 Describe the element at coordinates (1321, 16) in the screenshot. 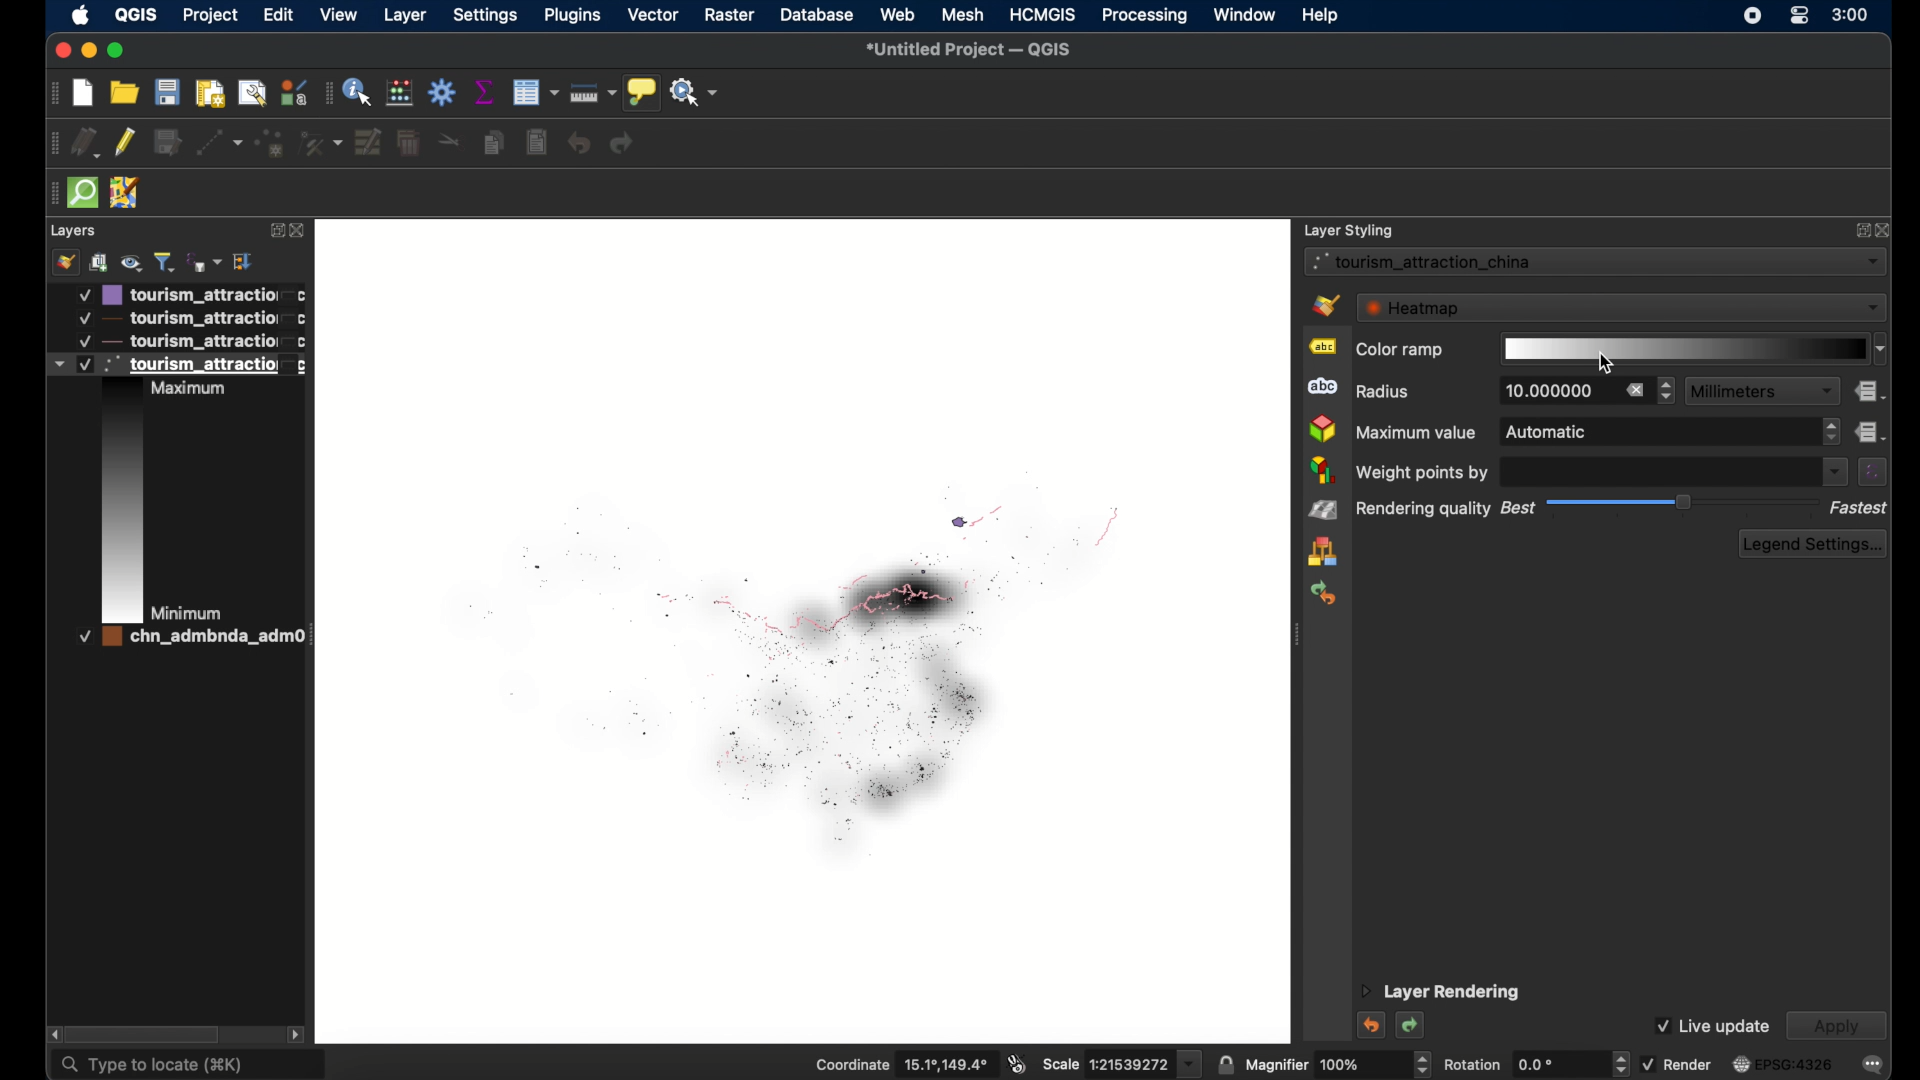

I see `help` at that location.